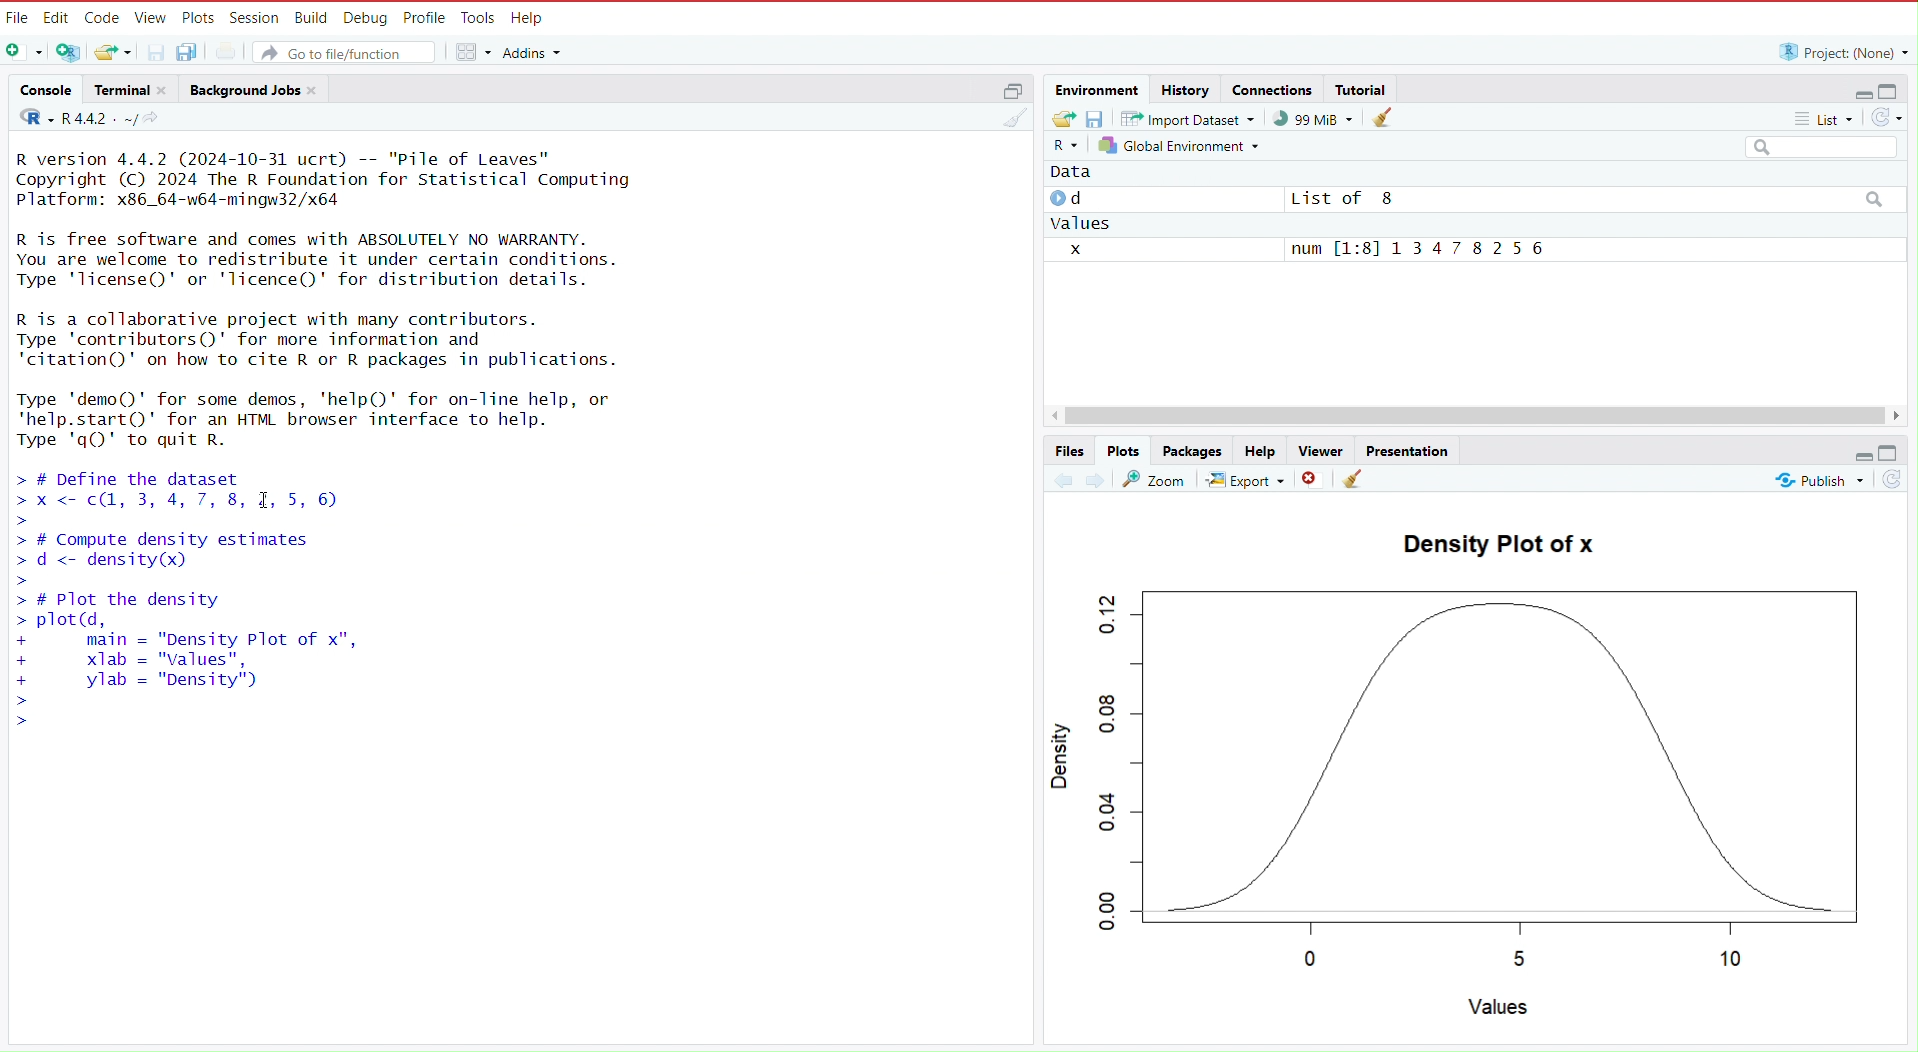 This screenshot has height=1052, width=1918. I want to click on help, so click(1257, 449).